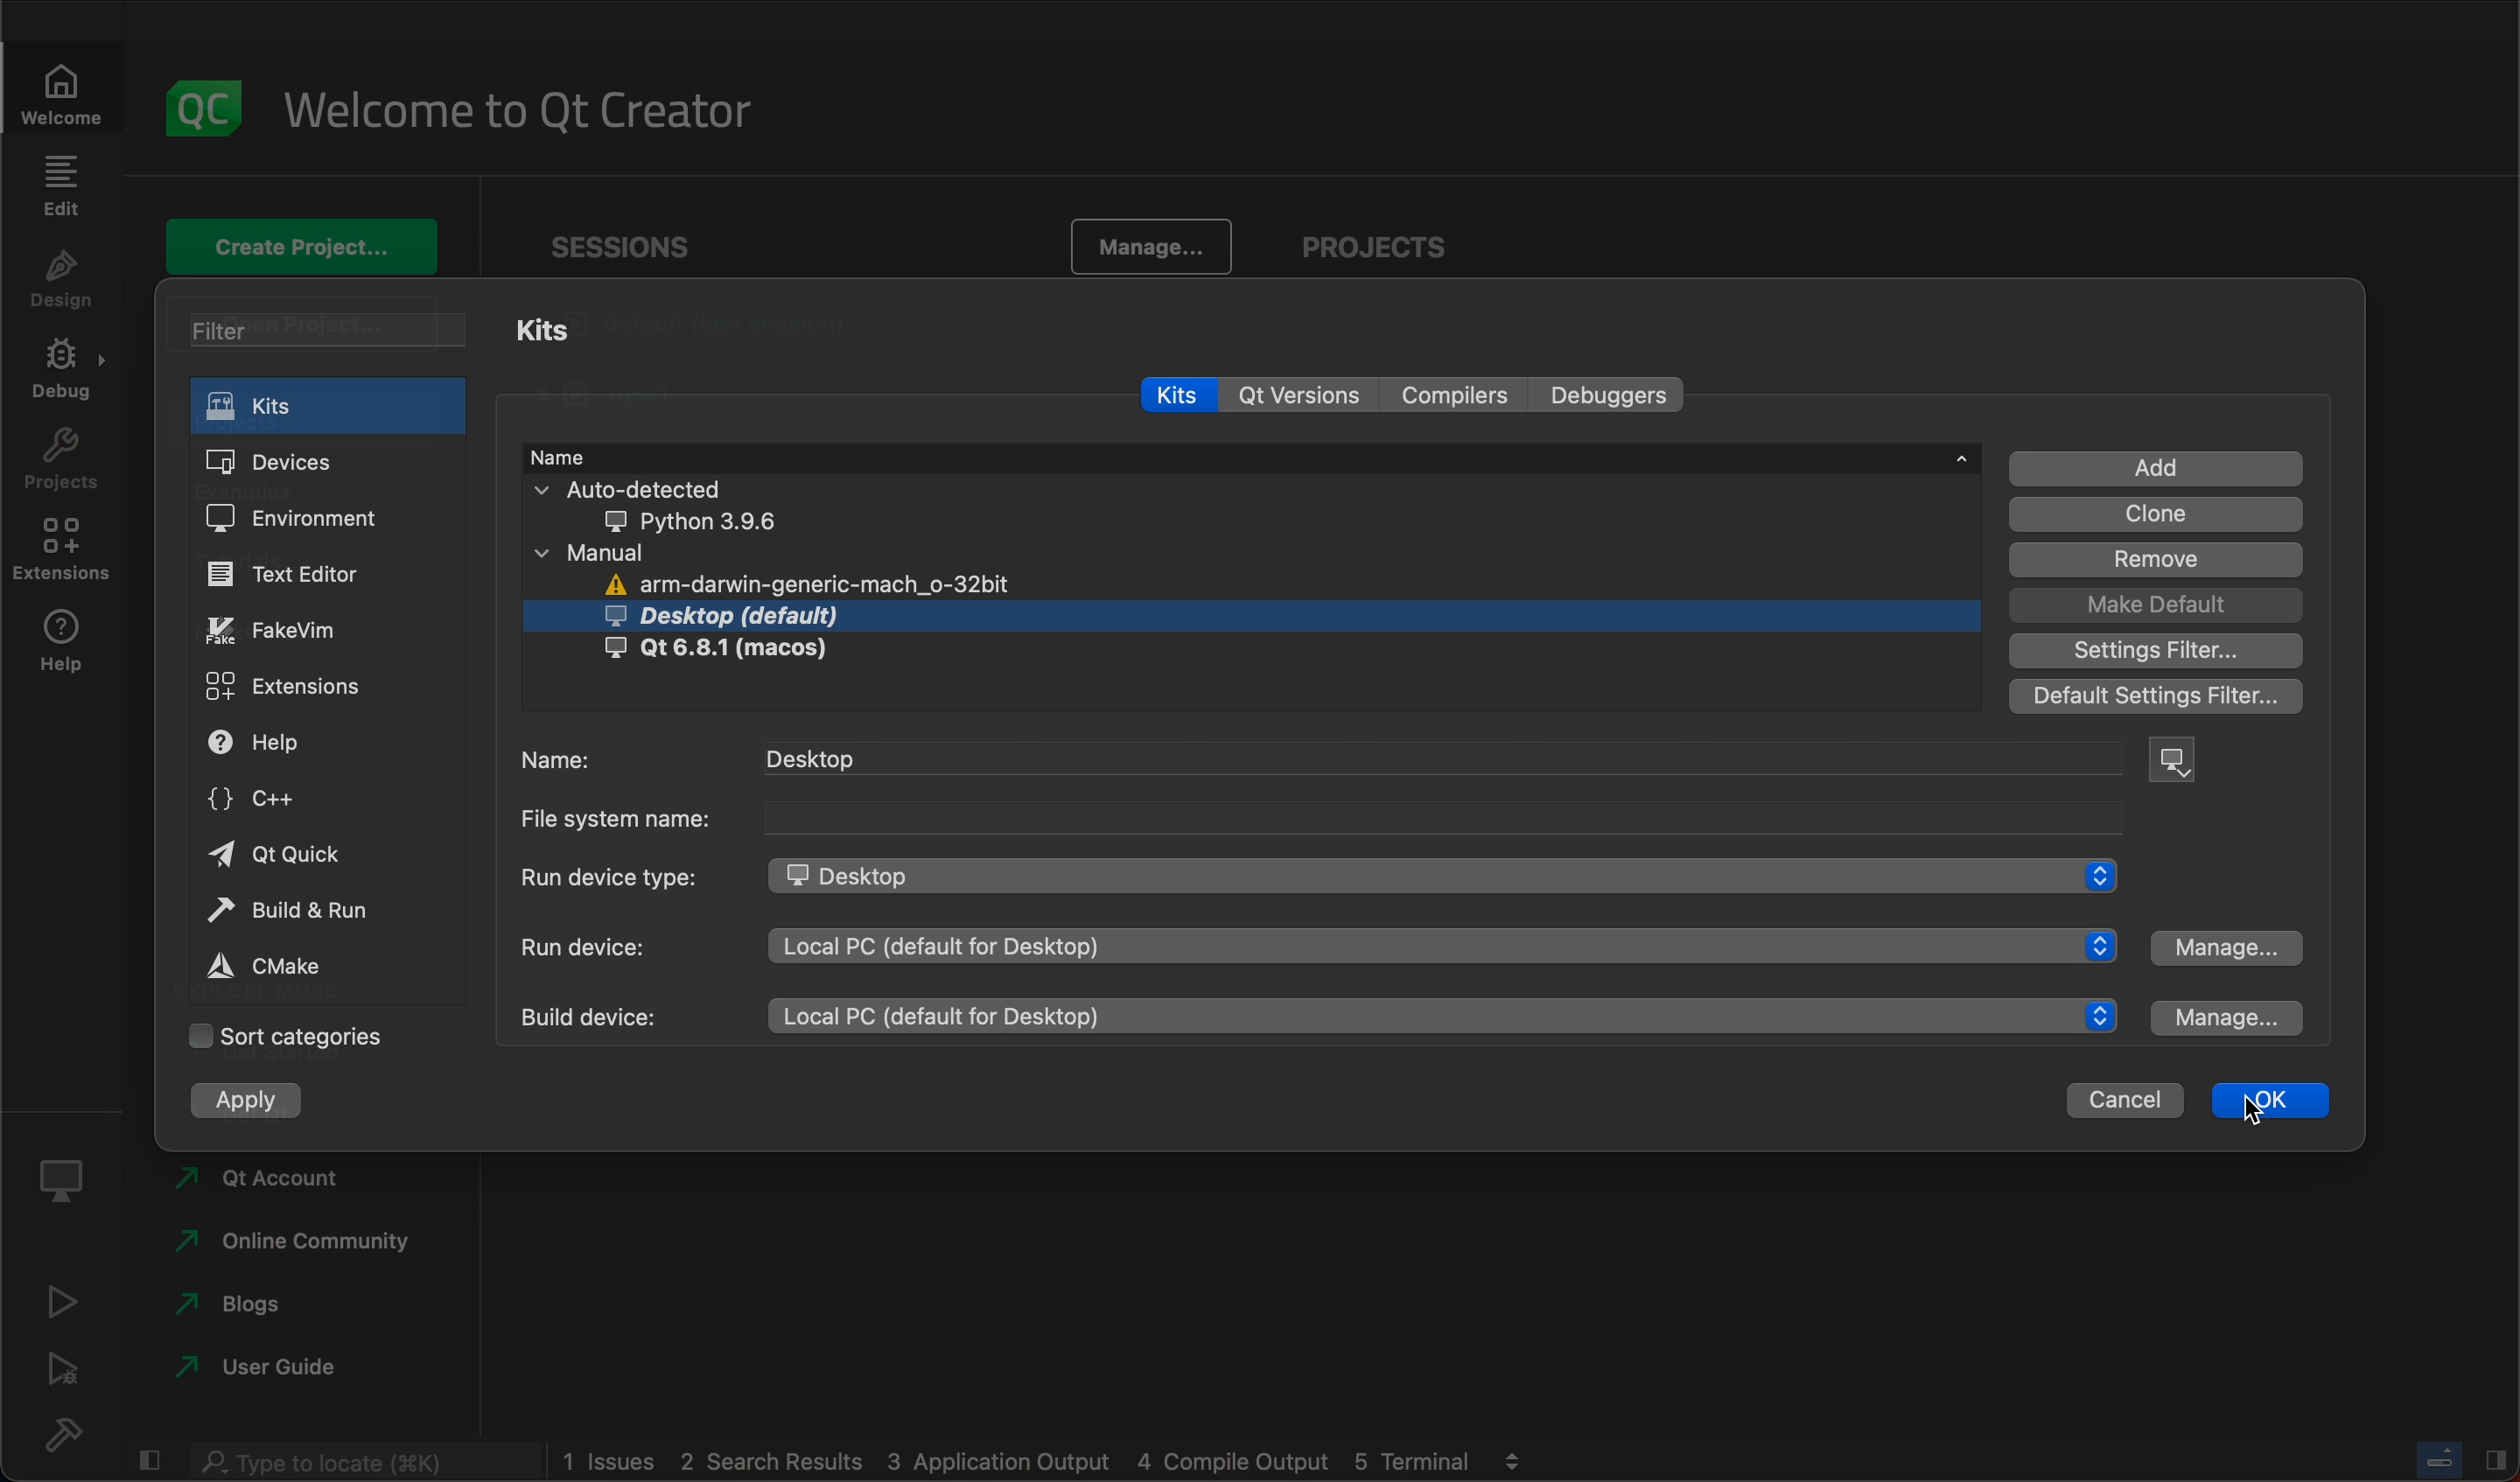 The height and width of the screenshot is (1482, 2520). What do you see at coordinates (1433, 947) in the screenshot?
I see `local PC (default for desktop)` at bounding box center [1433, 947].